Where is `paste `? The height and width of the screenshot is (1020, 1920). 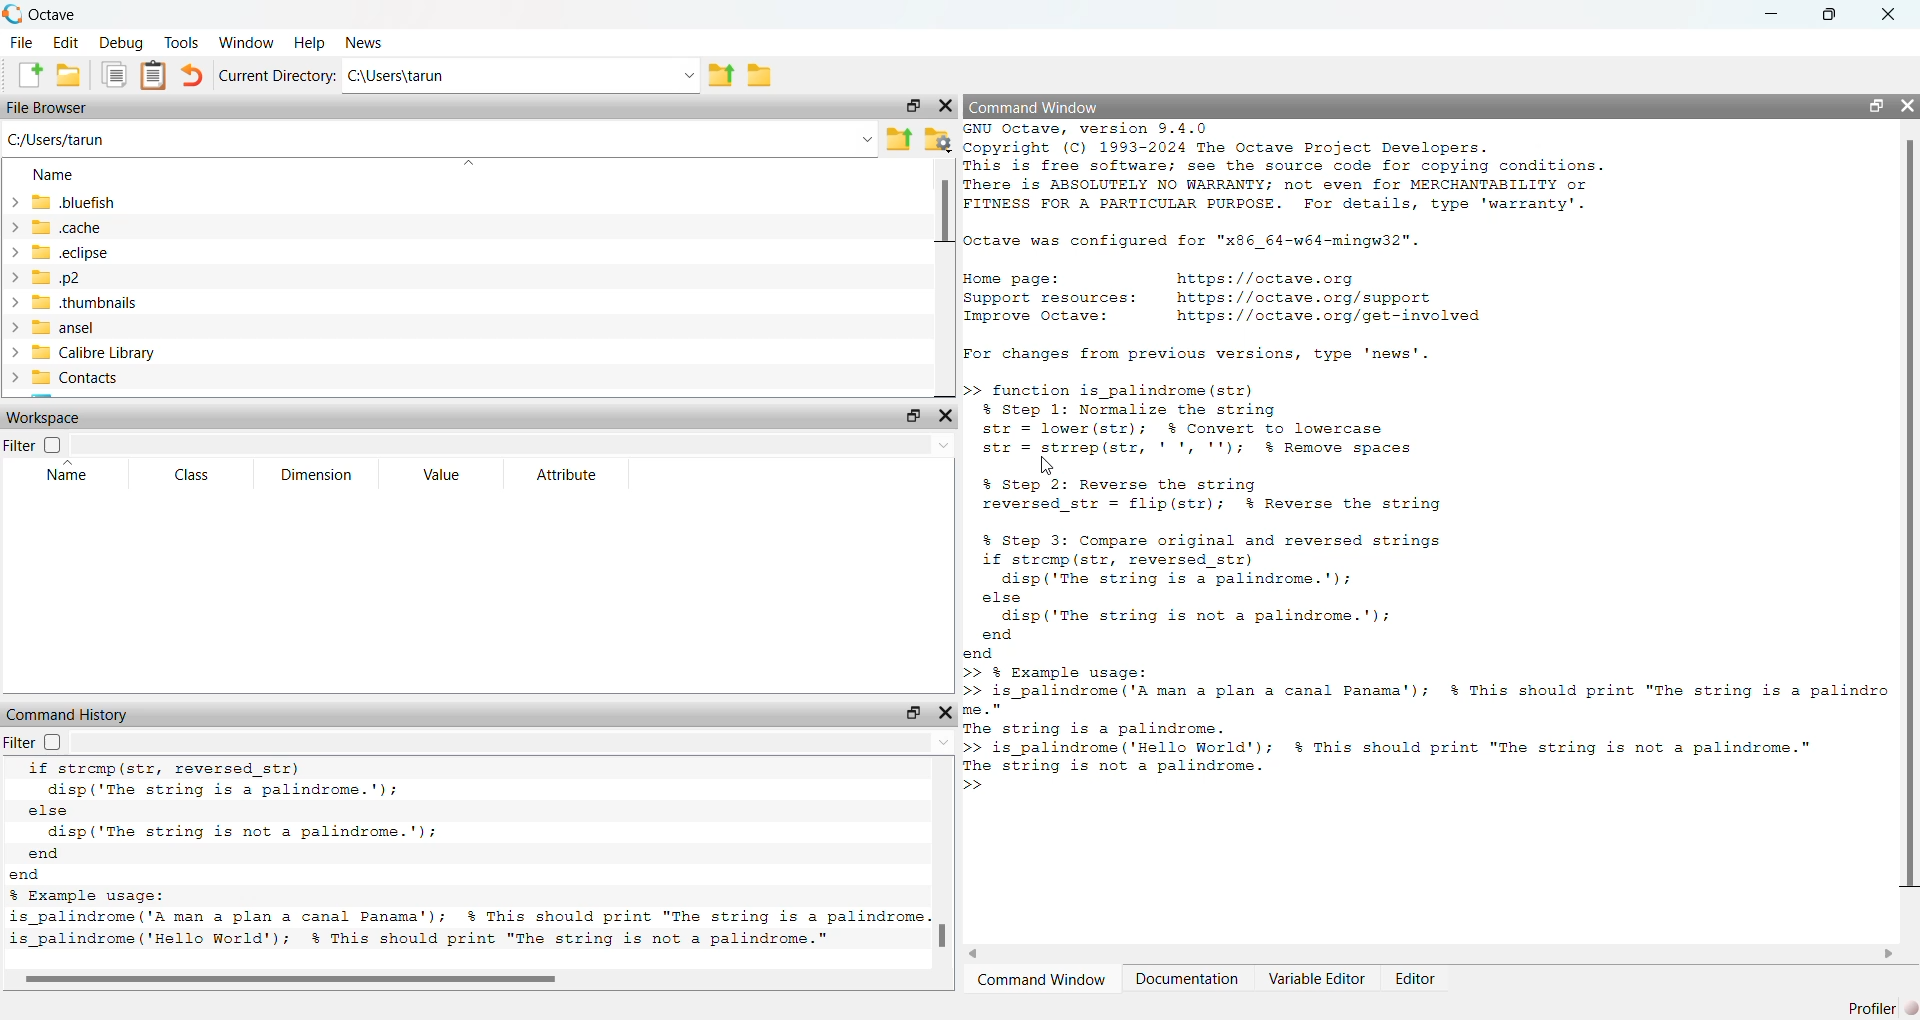
paste  is located at coordinates (156, 76).